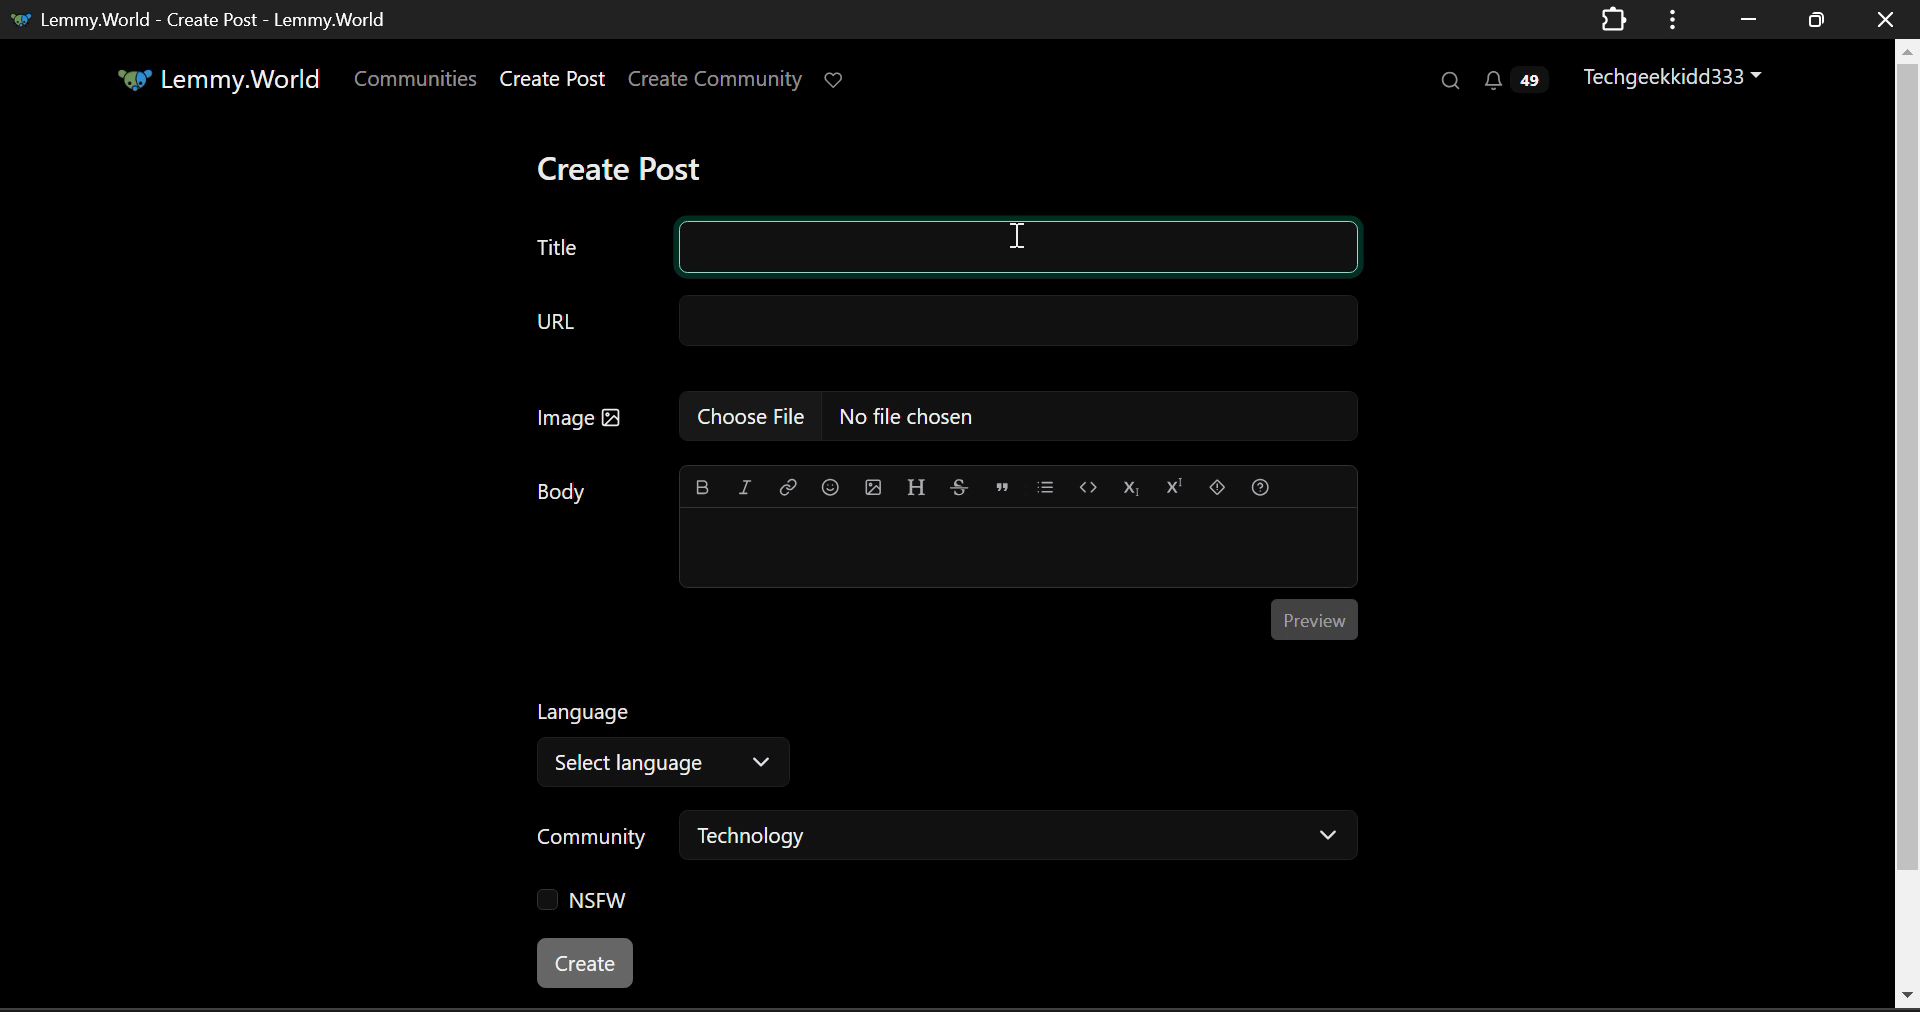 This screenshot has height=1012, width=1920. Describe the element at coordinates (562, 493) in the screenshot. I see `Body` at that location.